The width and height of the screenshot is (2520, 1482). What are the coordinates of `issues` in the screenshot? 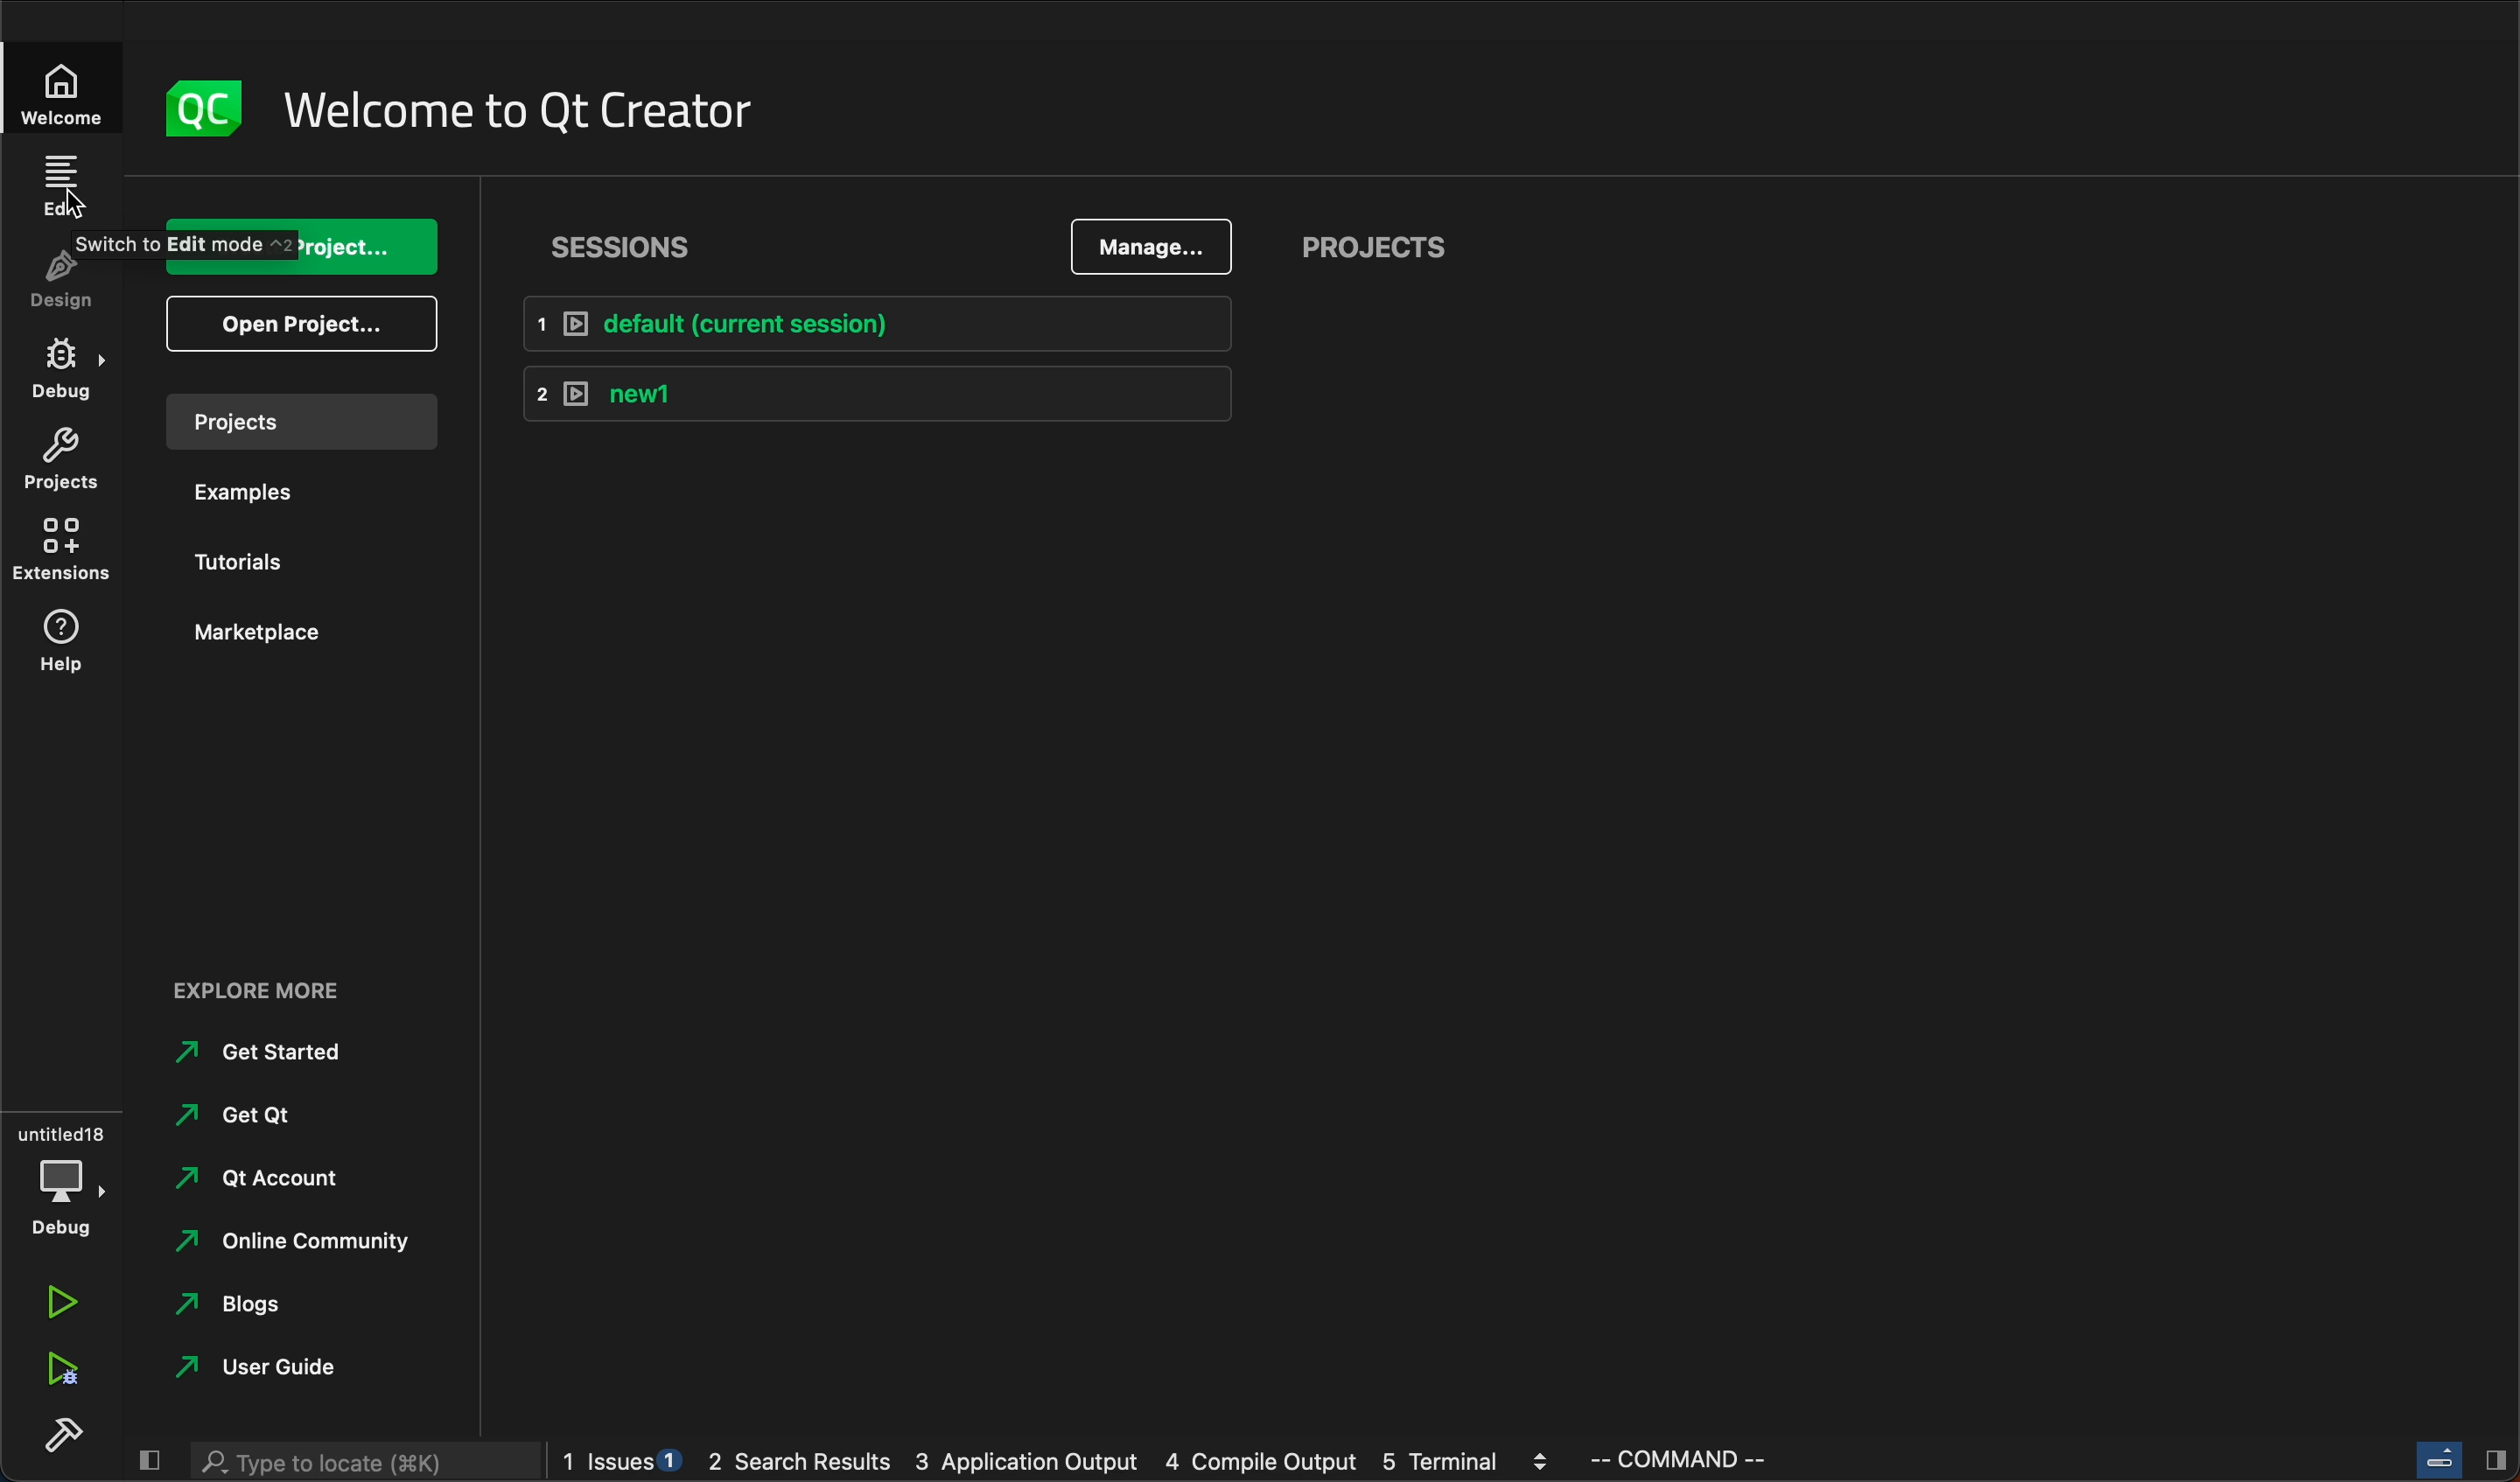 It's located at (627, 1462).